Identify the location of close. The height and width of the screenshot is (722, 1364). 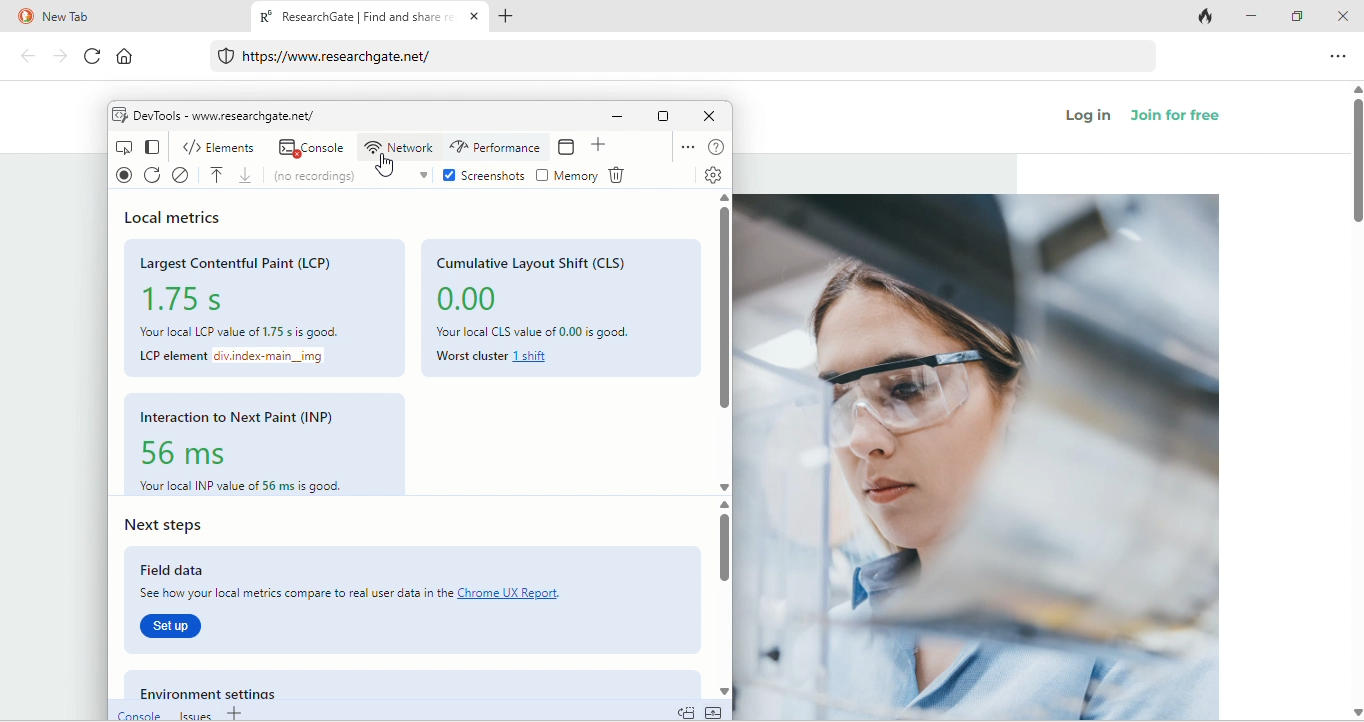
(1343, 15).